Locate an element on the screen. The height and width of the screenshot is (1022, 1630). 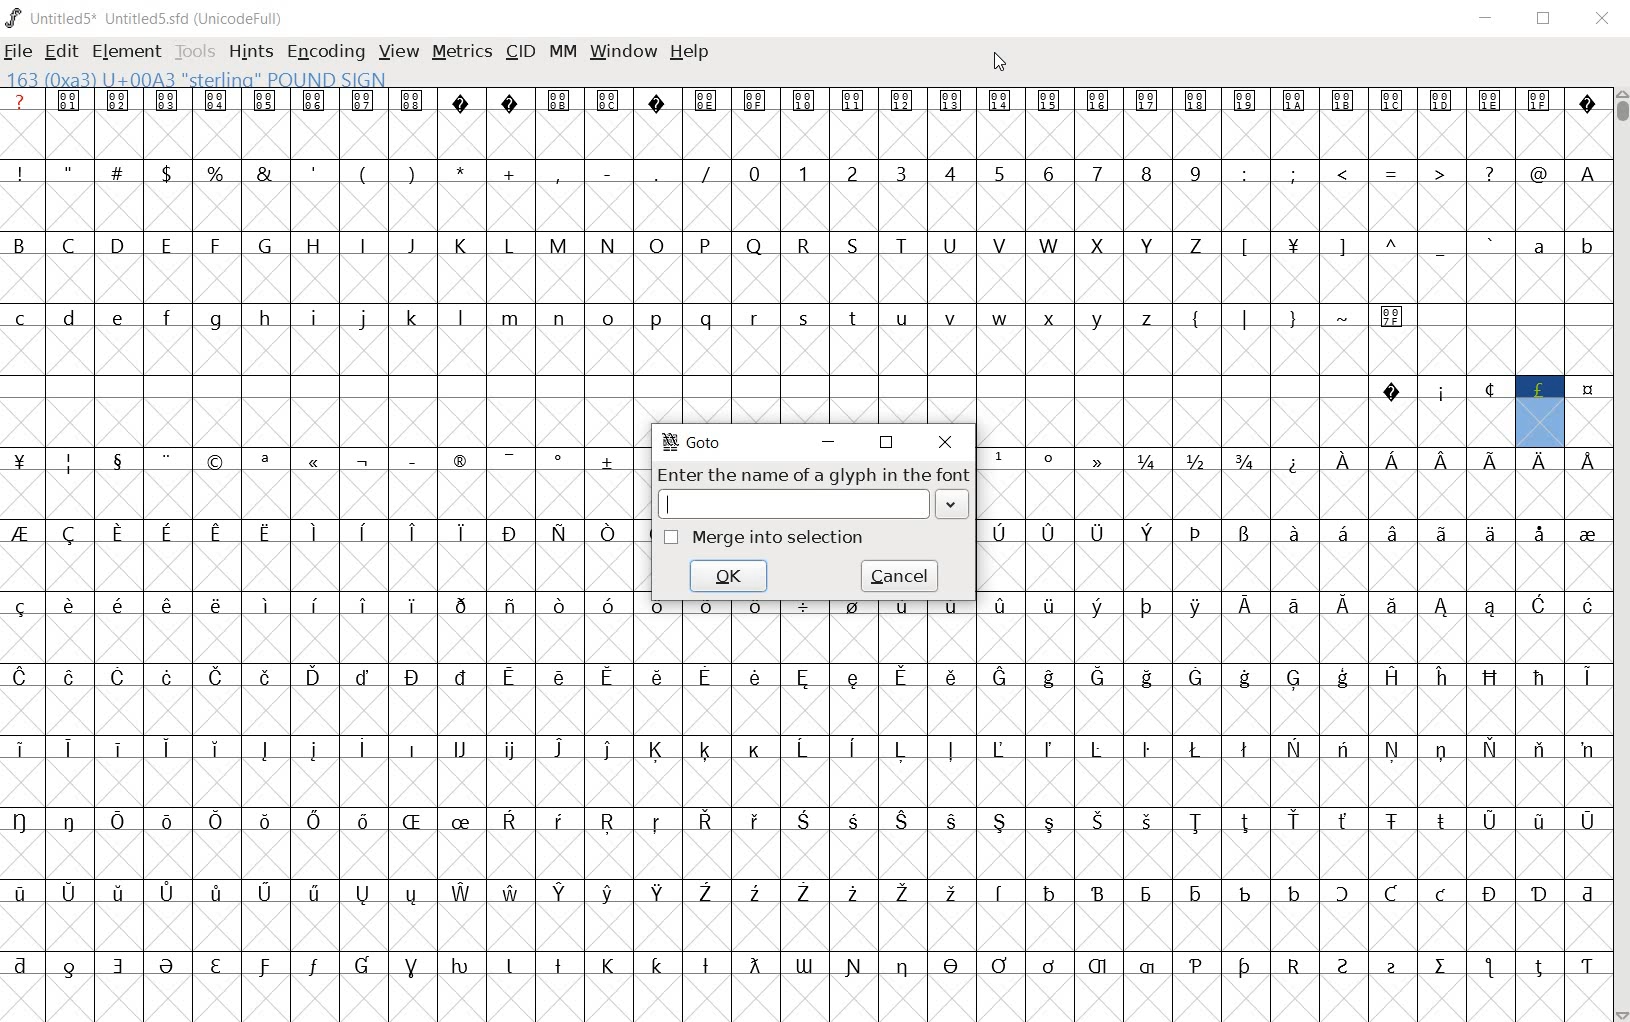
RESTORE DOWN is located at coordinates (1544, 19).